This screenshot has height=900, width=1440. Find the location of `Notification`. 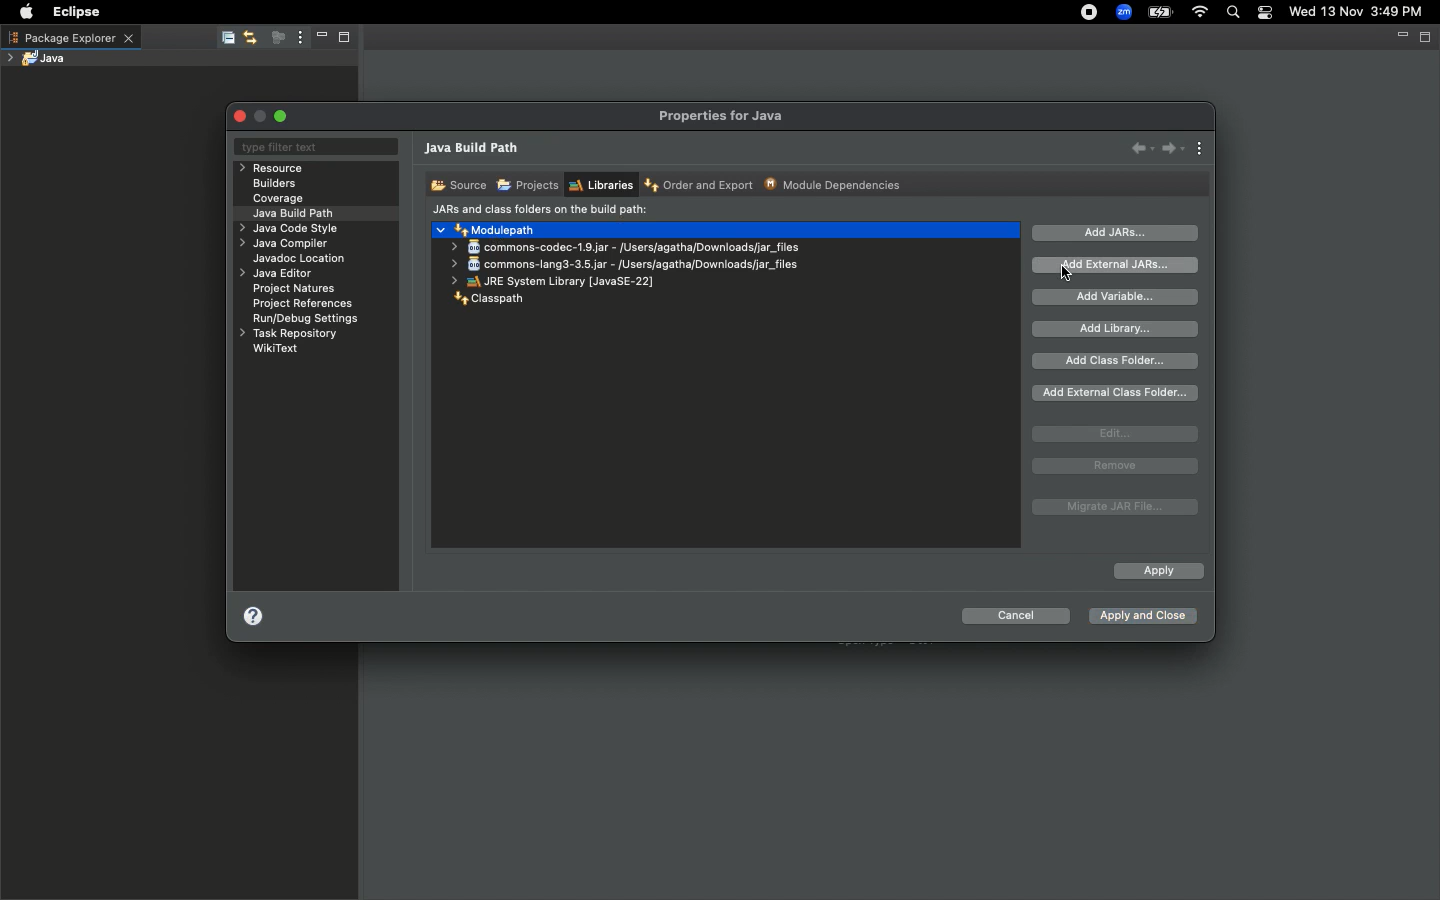

Notification is located at coordinates (1267, 13).